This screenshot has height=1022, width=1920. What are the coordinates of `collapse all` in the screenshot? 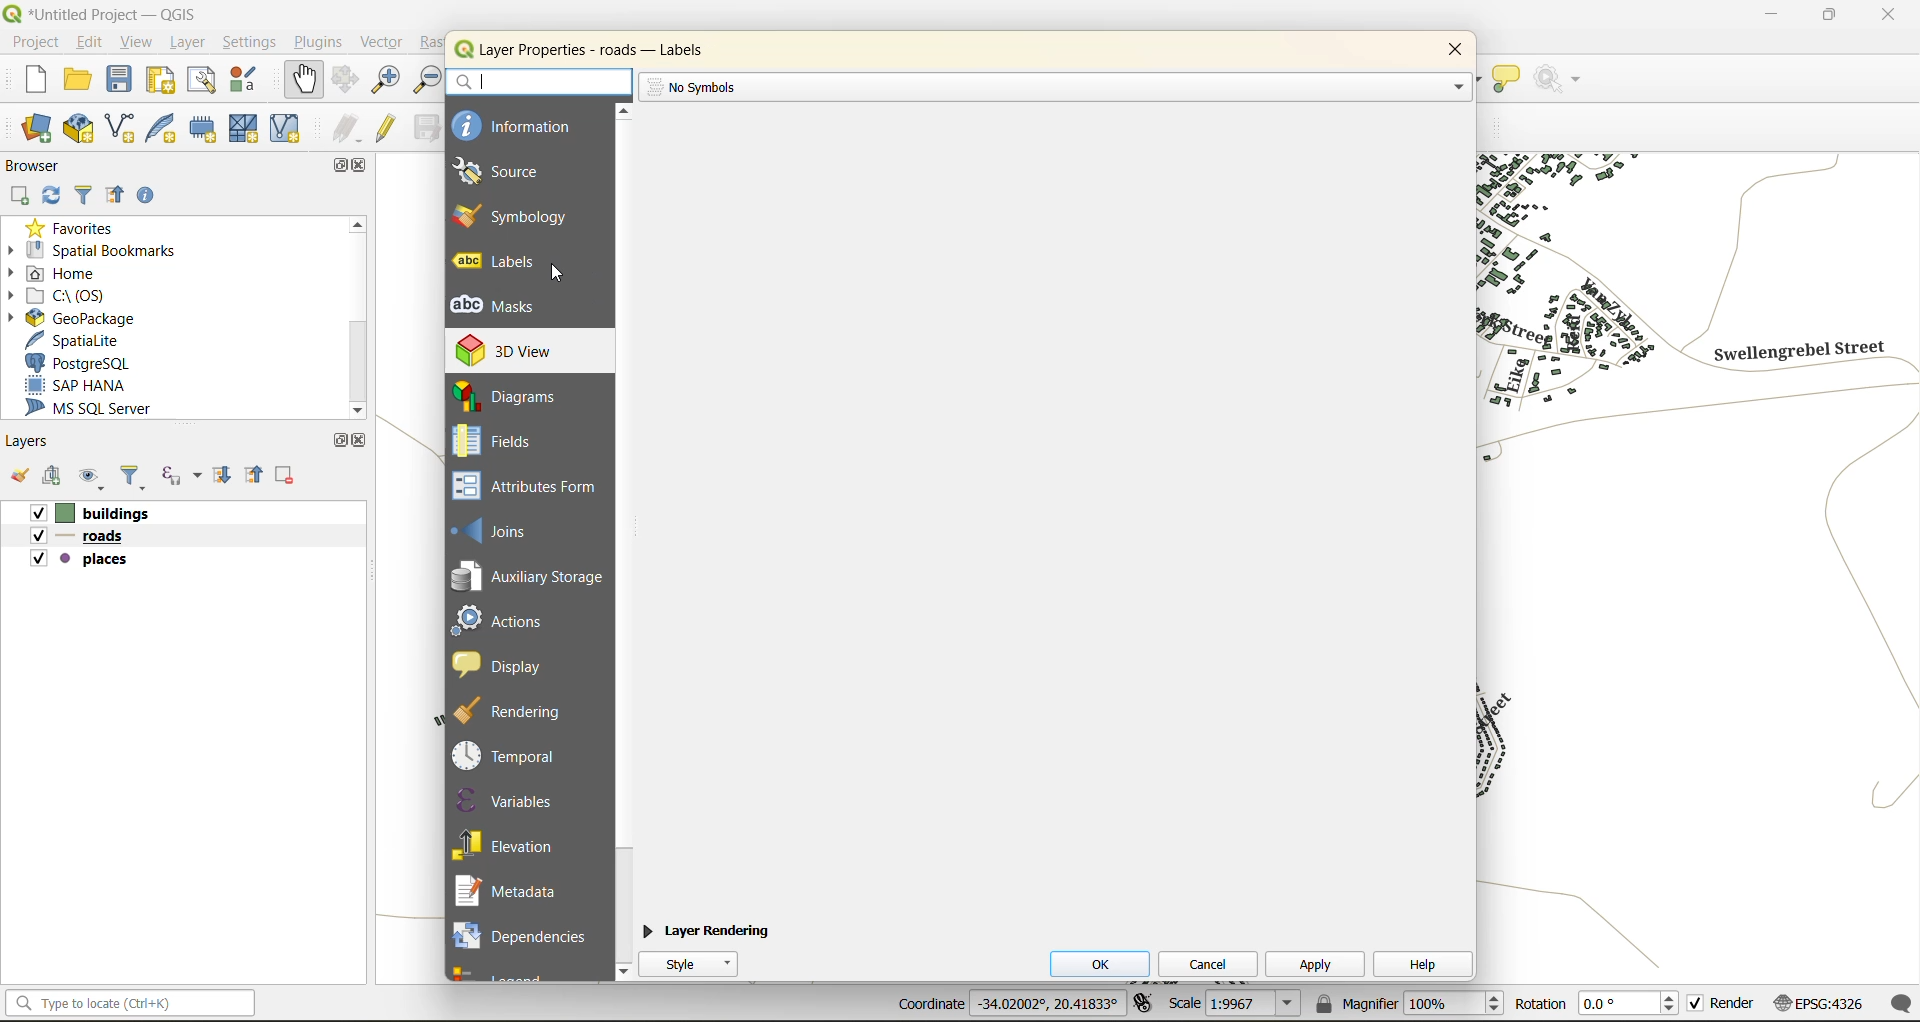 It's located at (256, 478).